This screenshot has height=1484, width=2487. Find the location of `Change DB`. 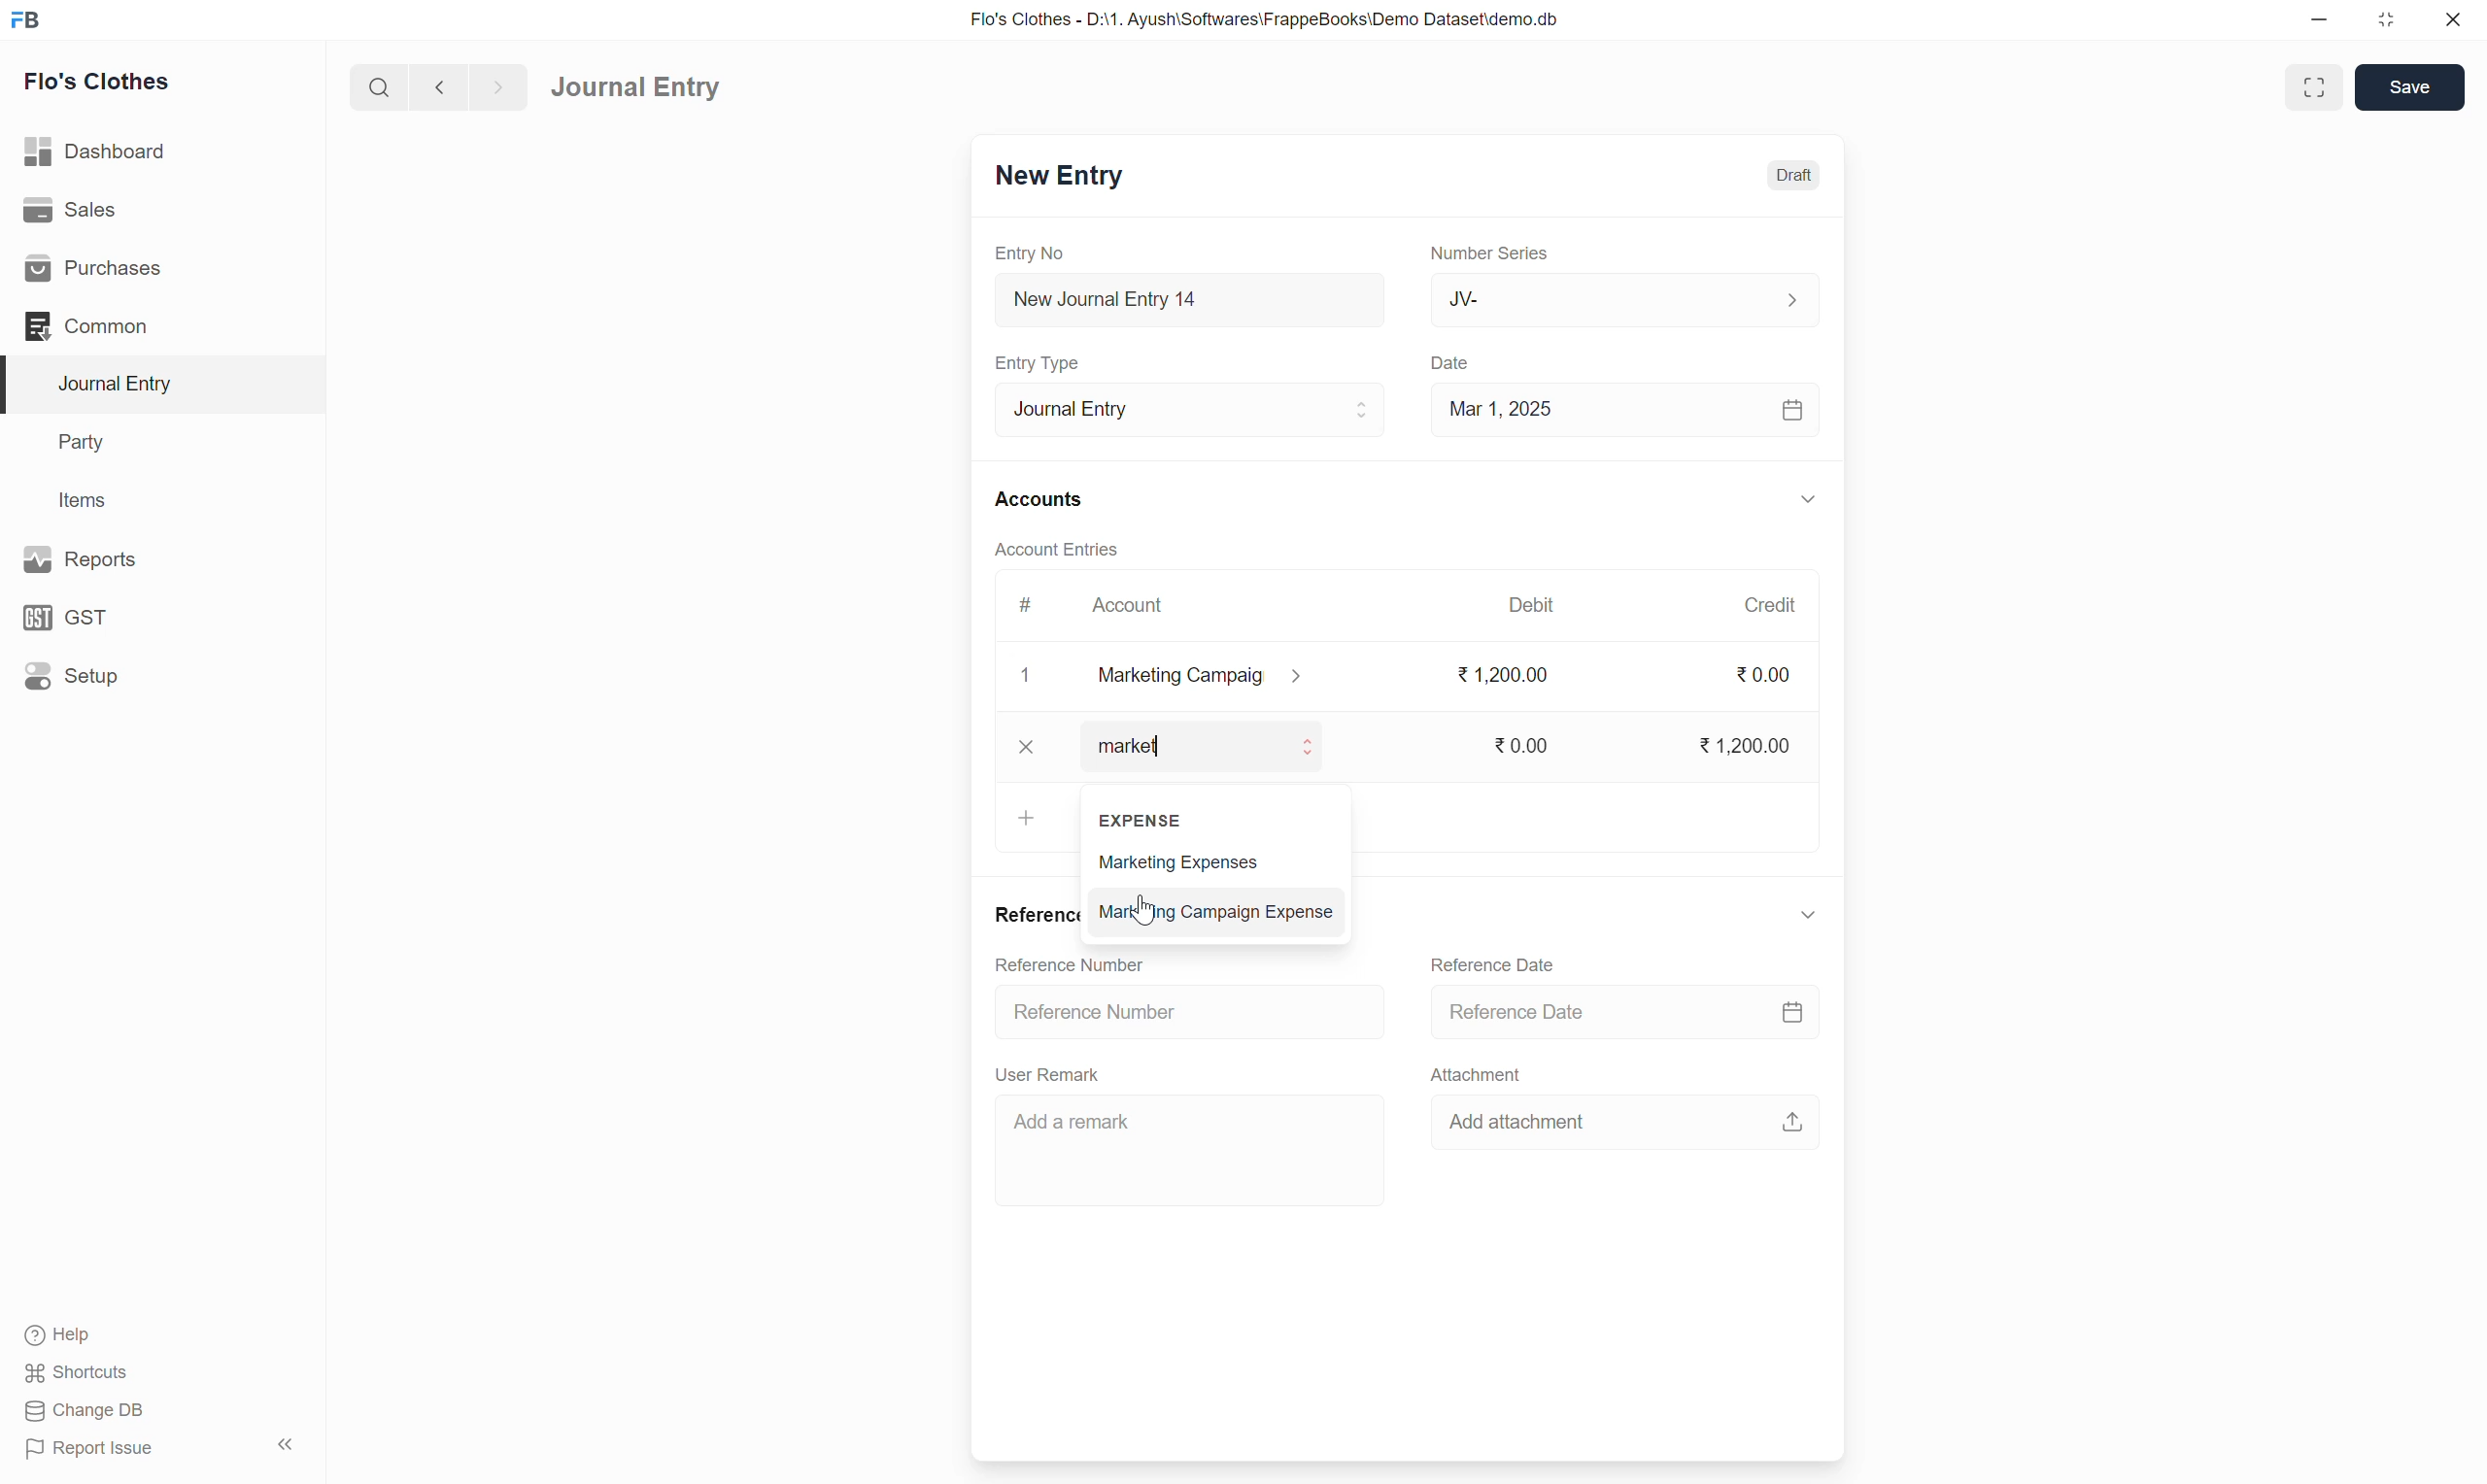

Change DB is located at coordinates (84, 1410).